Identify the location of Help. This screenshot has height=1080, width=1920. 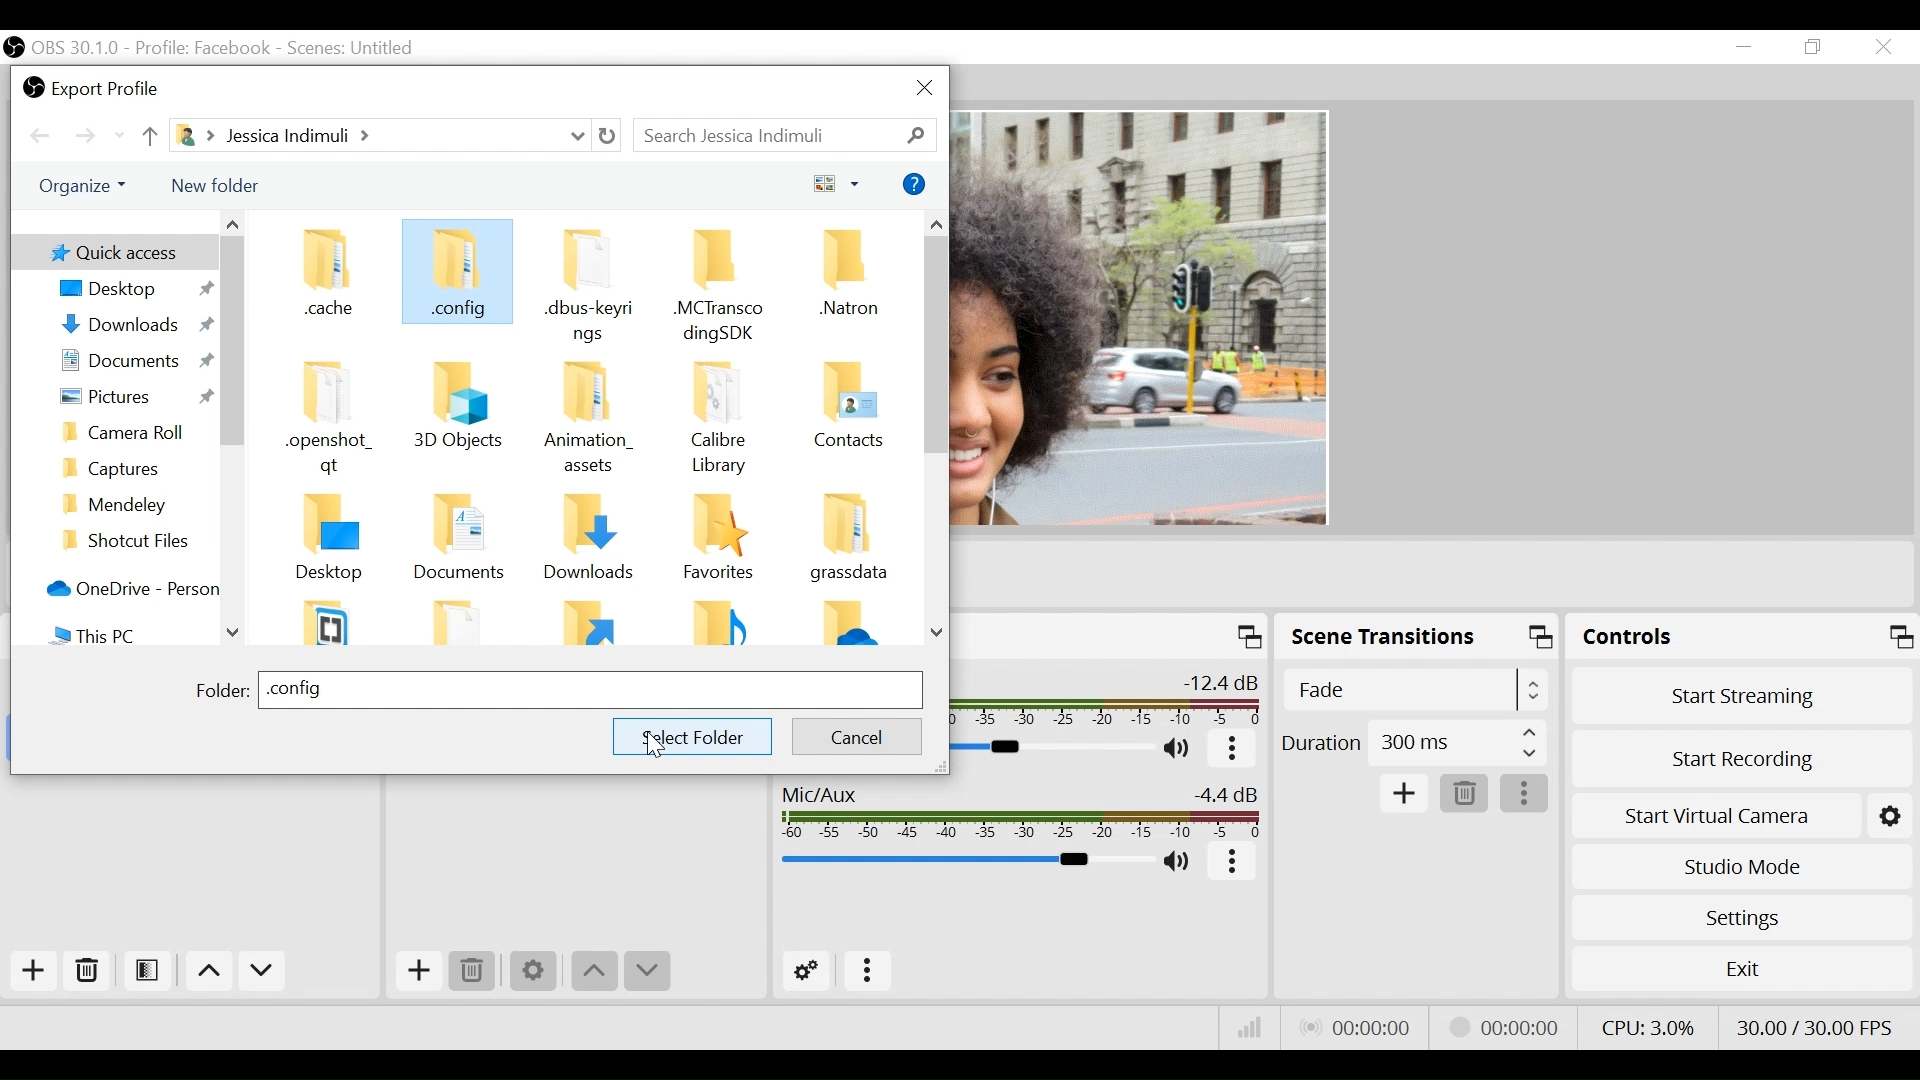
(916, 184).